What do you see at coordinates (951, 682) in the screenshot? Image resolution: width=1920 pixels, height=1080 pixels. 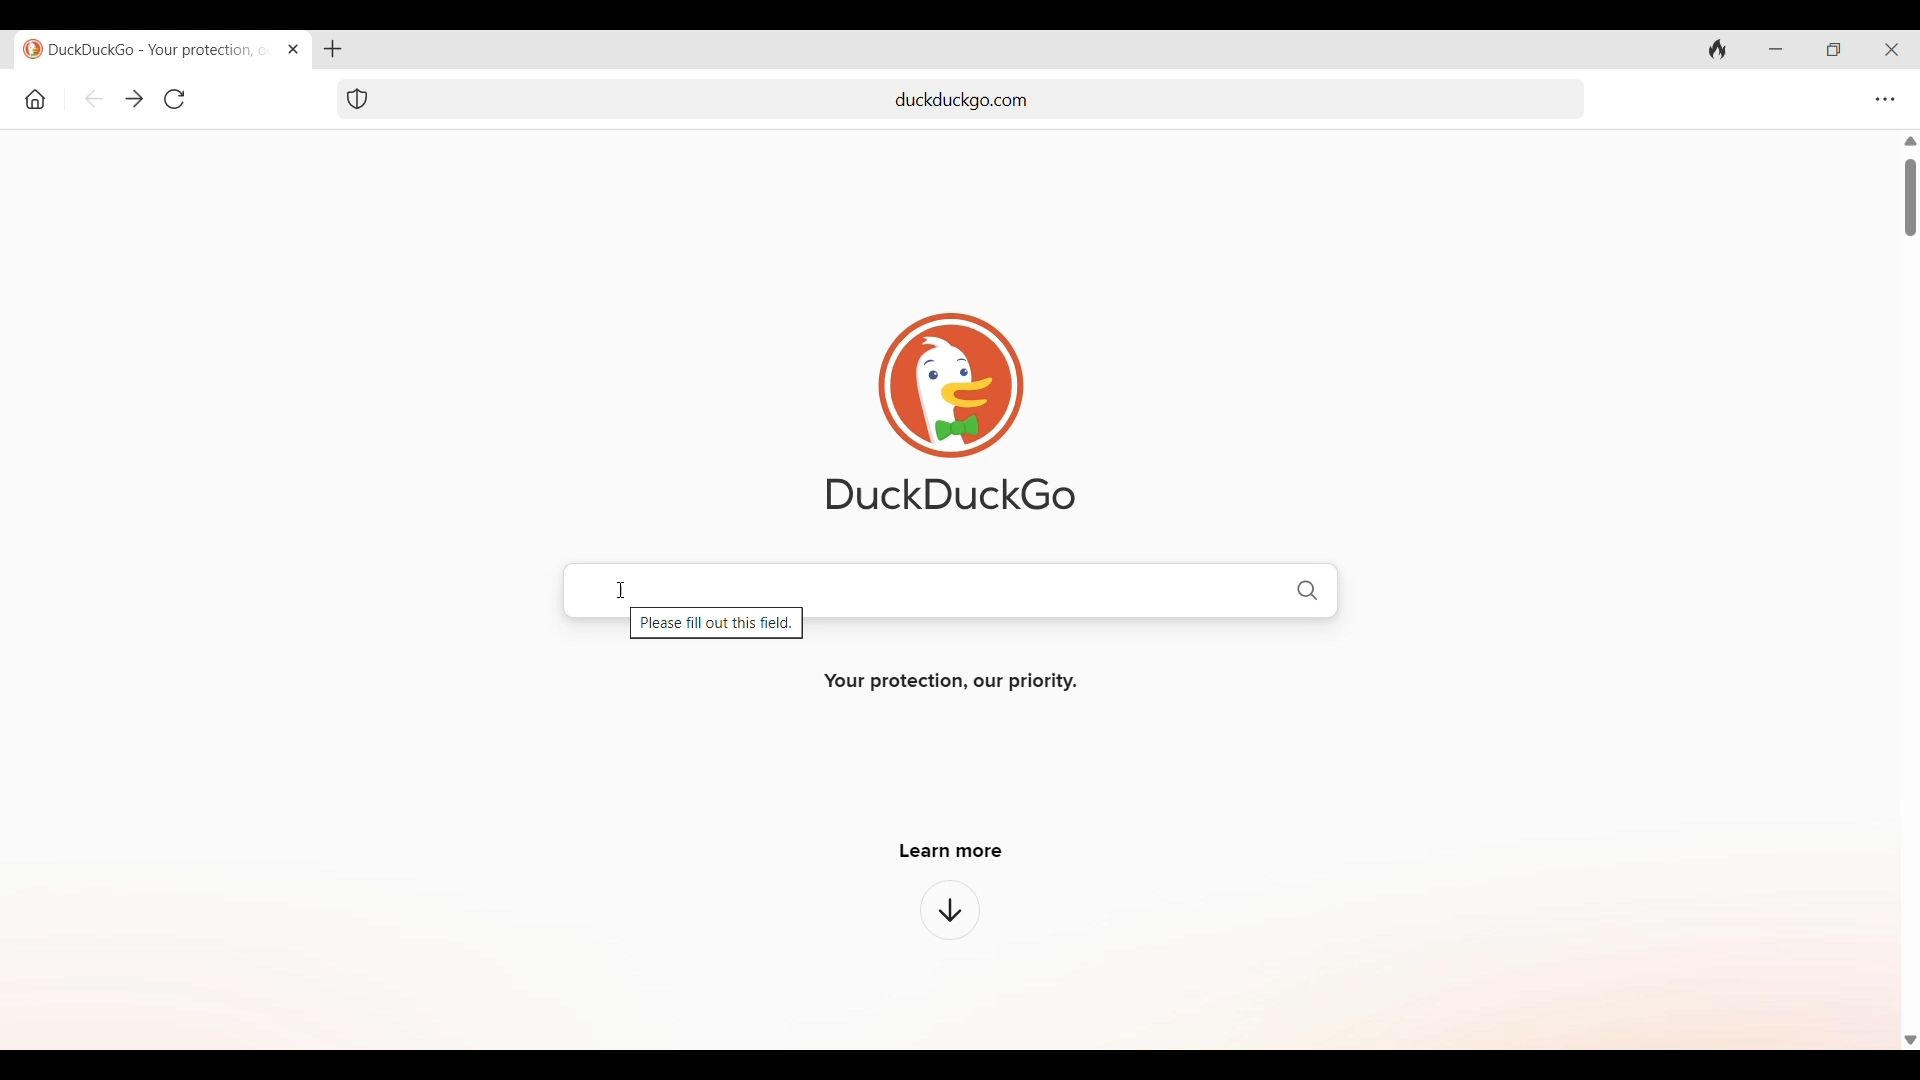 I see `Your protection, our priority.` at bounding box center [951, 682].